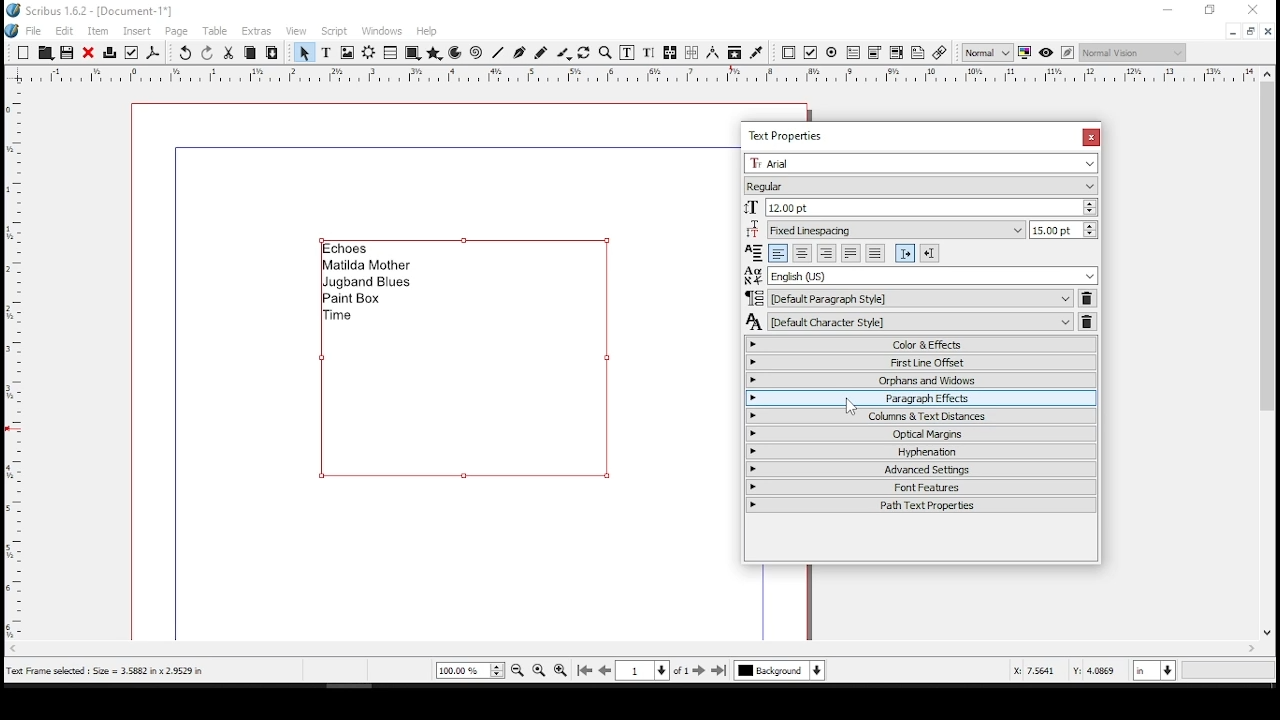  I want to click on align text forced justified, so click(874, 253).